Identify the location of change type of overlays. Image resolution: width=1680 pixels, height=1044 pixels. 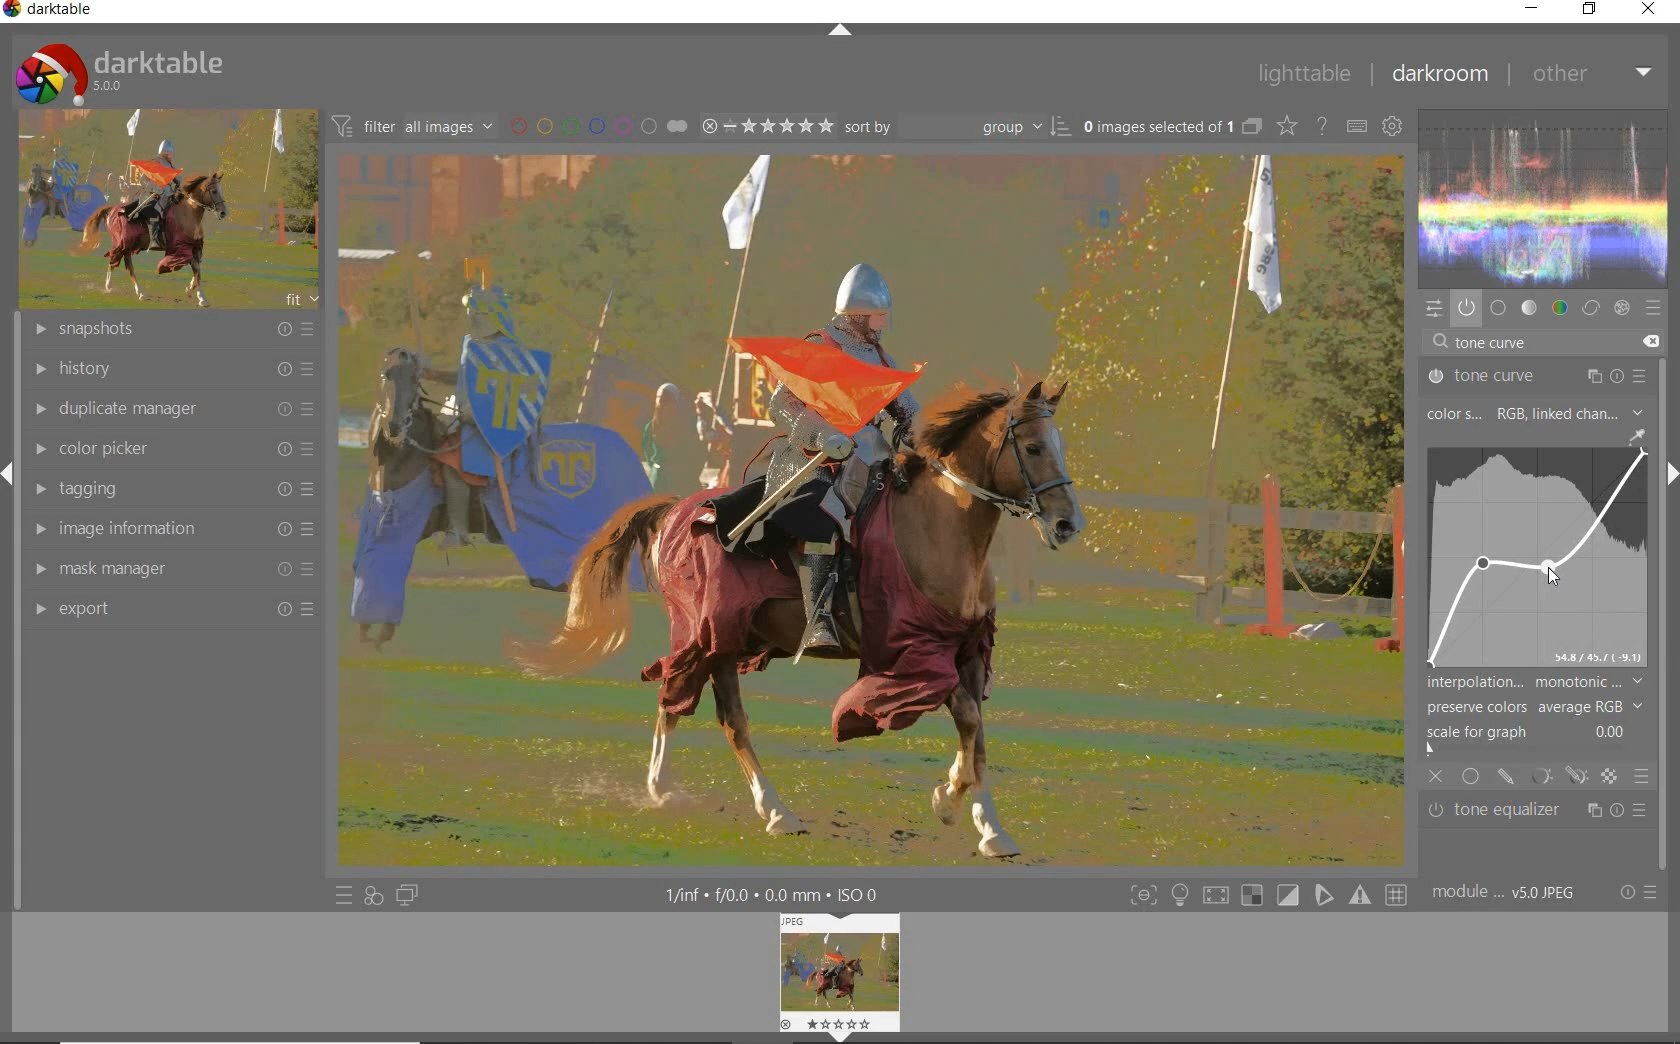
(1289, 128).